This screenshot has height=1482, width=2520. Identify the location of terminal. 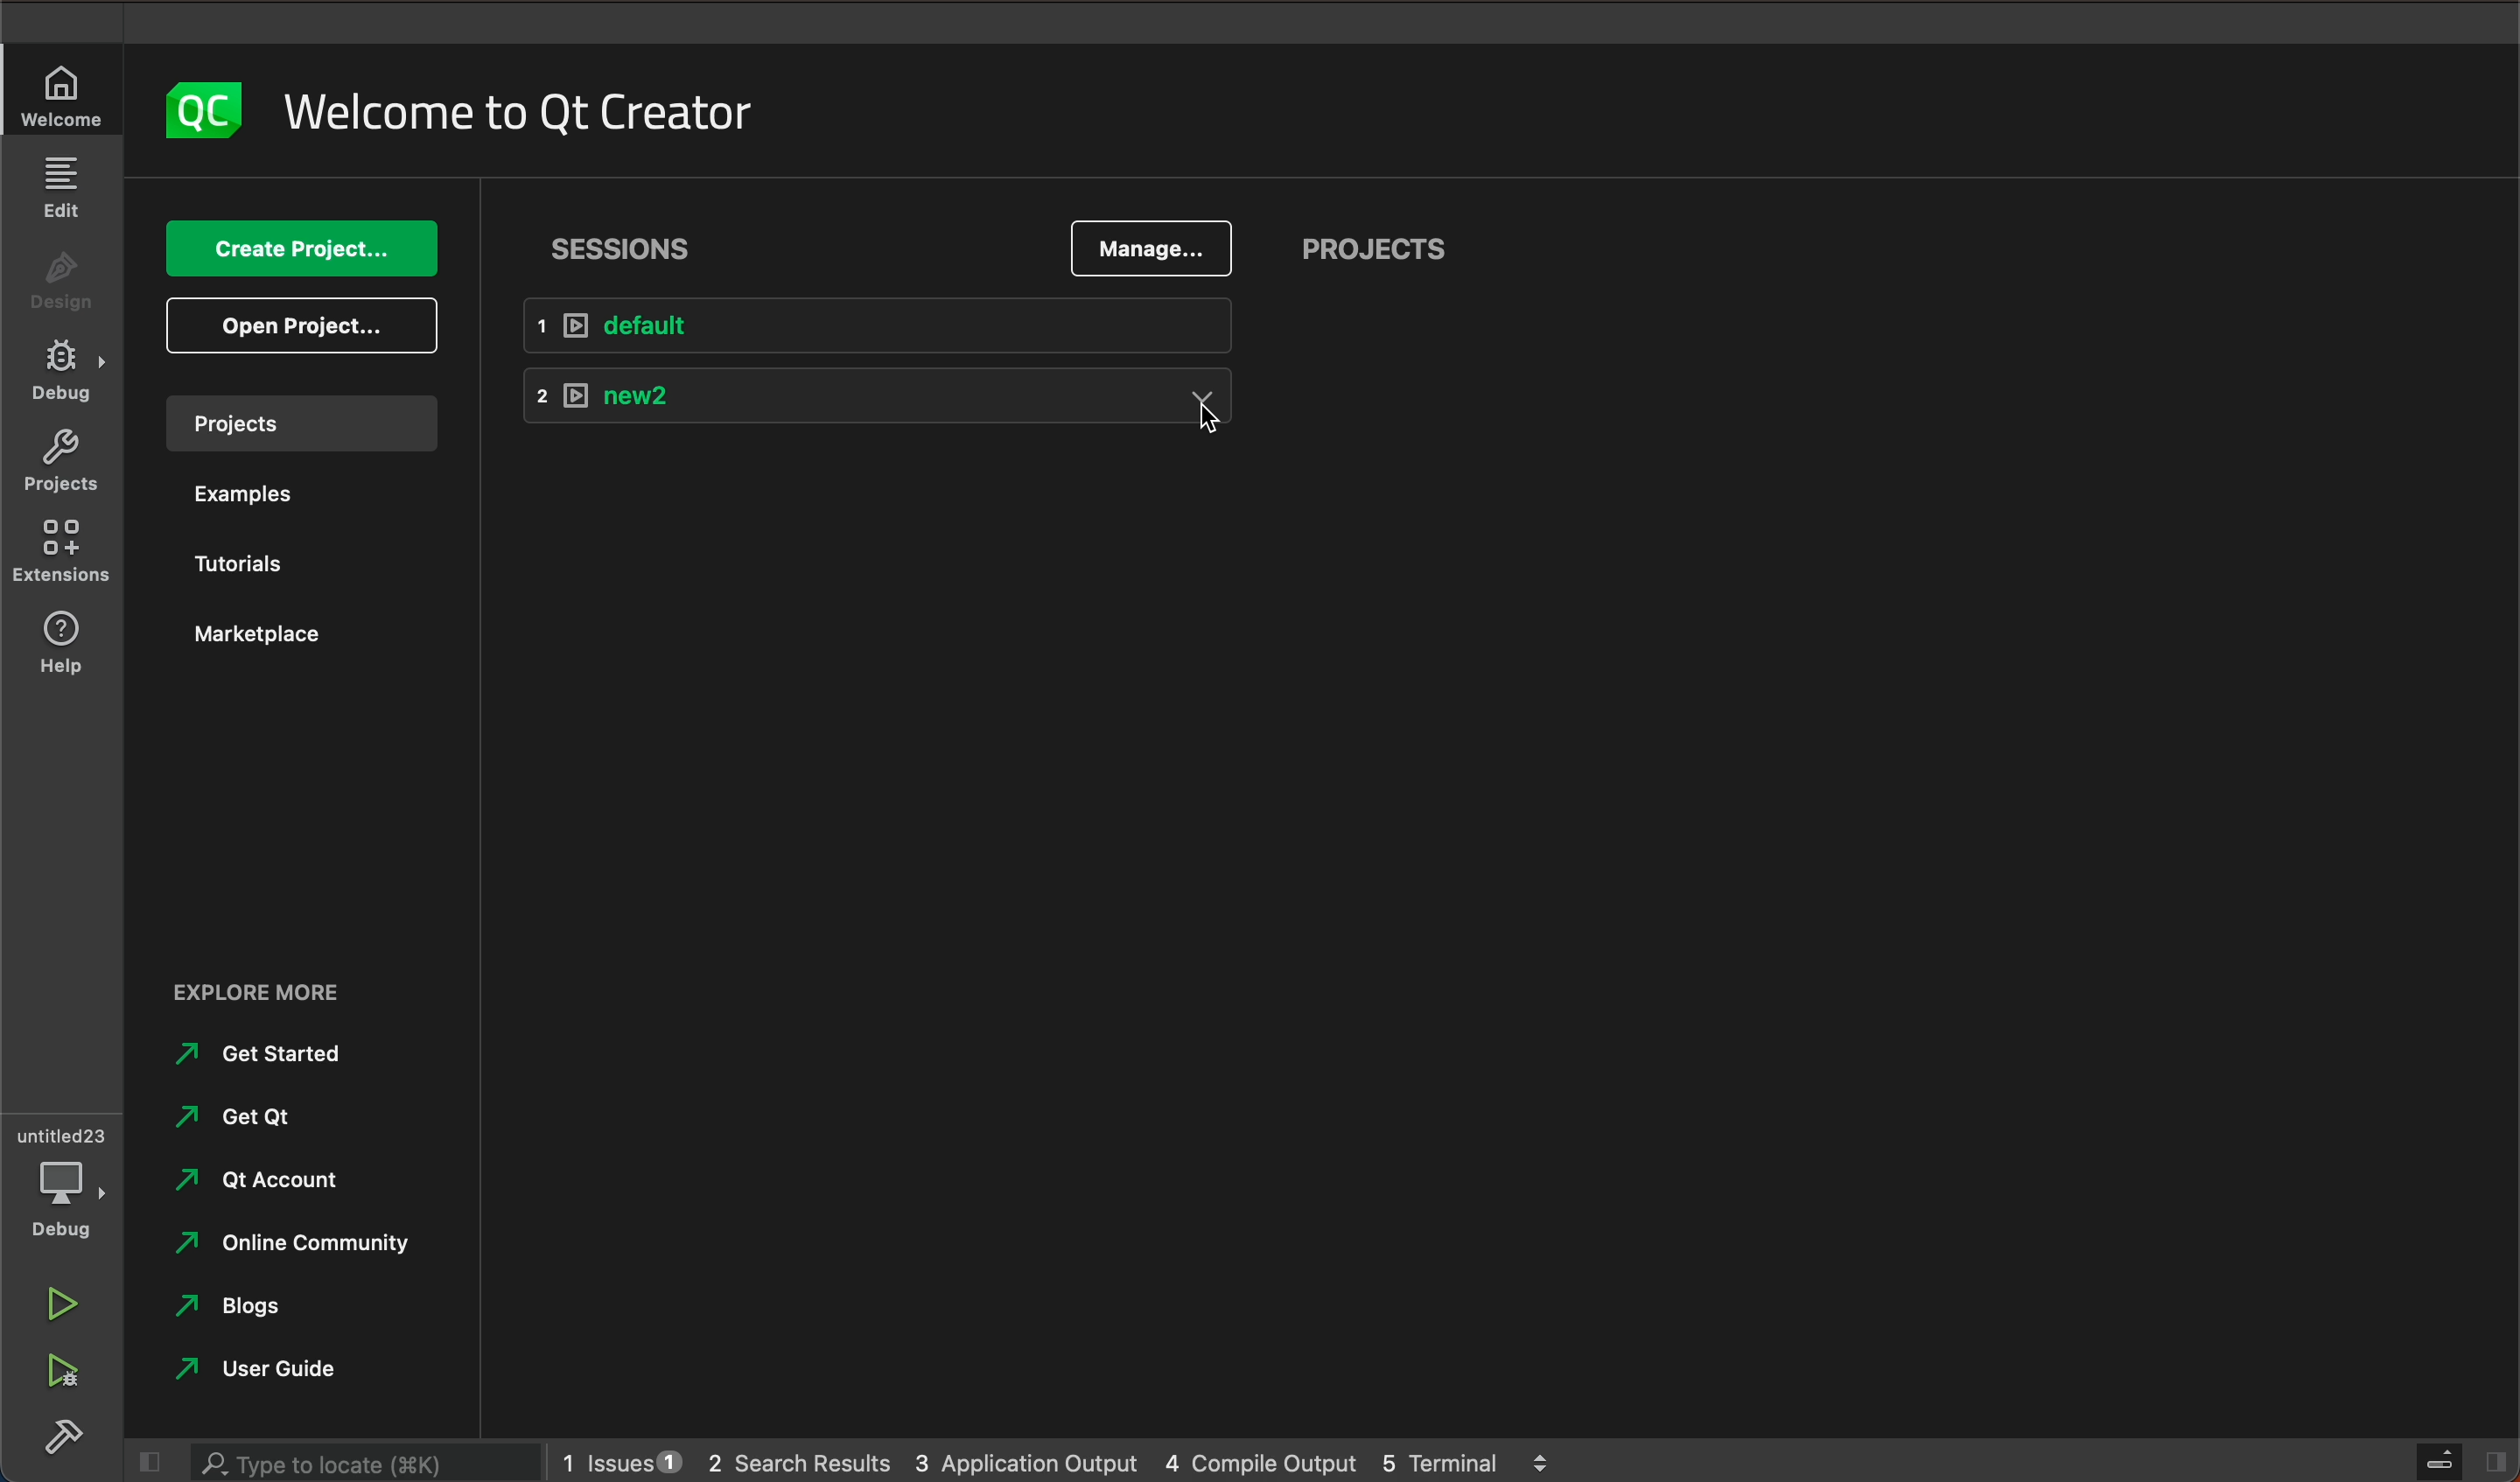
(1470, 1458).